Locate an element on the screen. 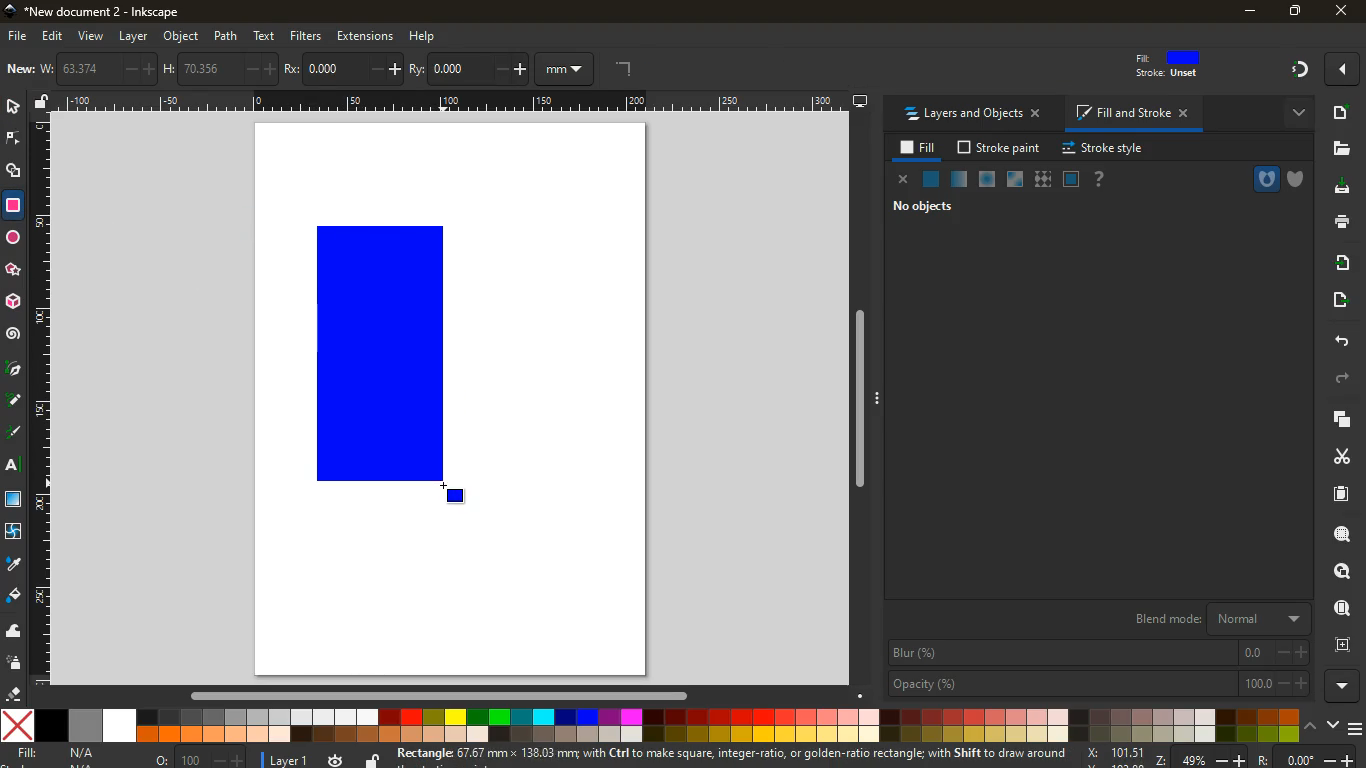 Image resolution: width=1366 pixels, height=768 pixels. mm is located at coordinates (567, 68).